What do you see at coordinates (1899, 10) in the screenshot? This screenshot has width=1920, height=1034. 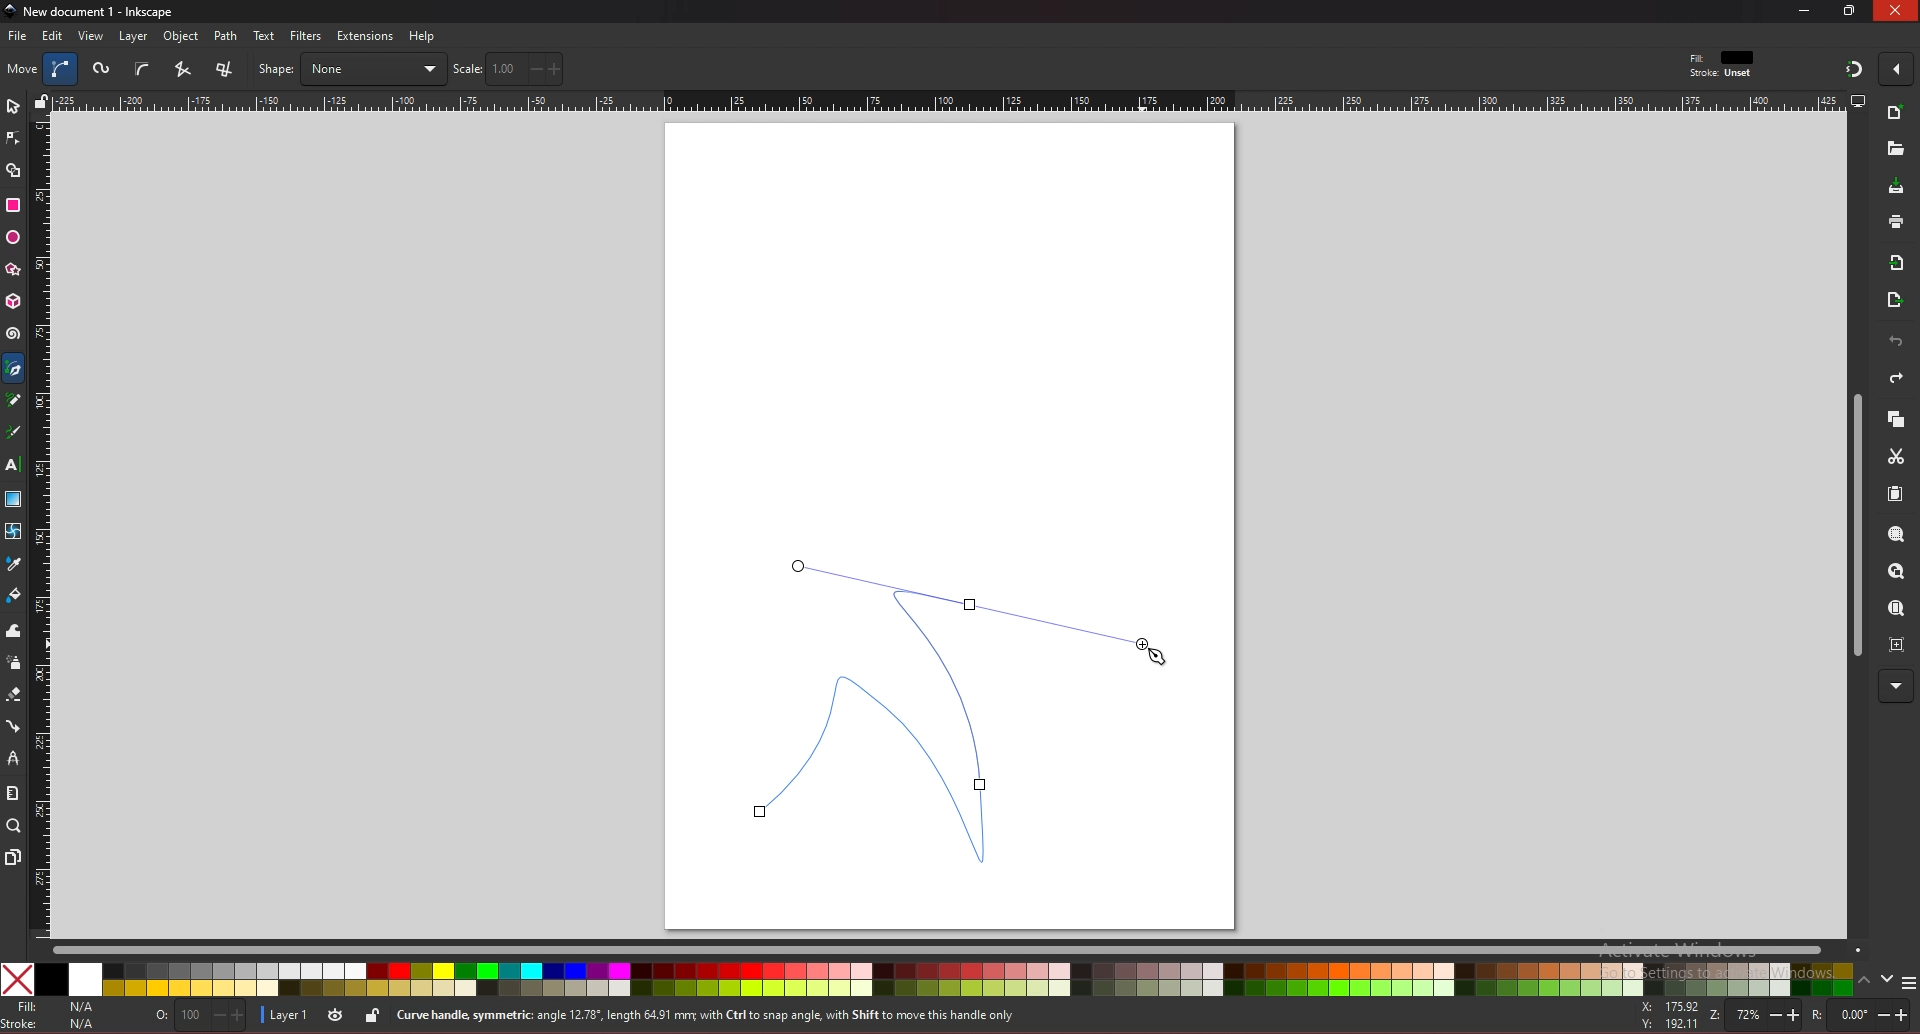 I see `close` at bounding box center [1899, 10].